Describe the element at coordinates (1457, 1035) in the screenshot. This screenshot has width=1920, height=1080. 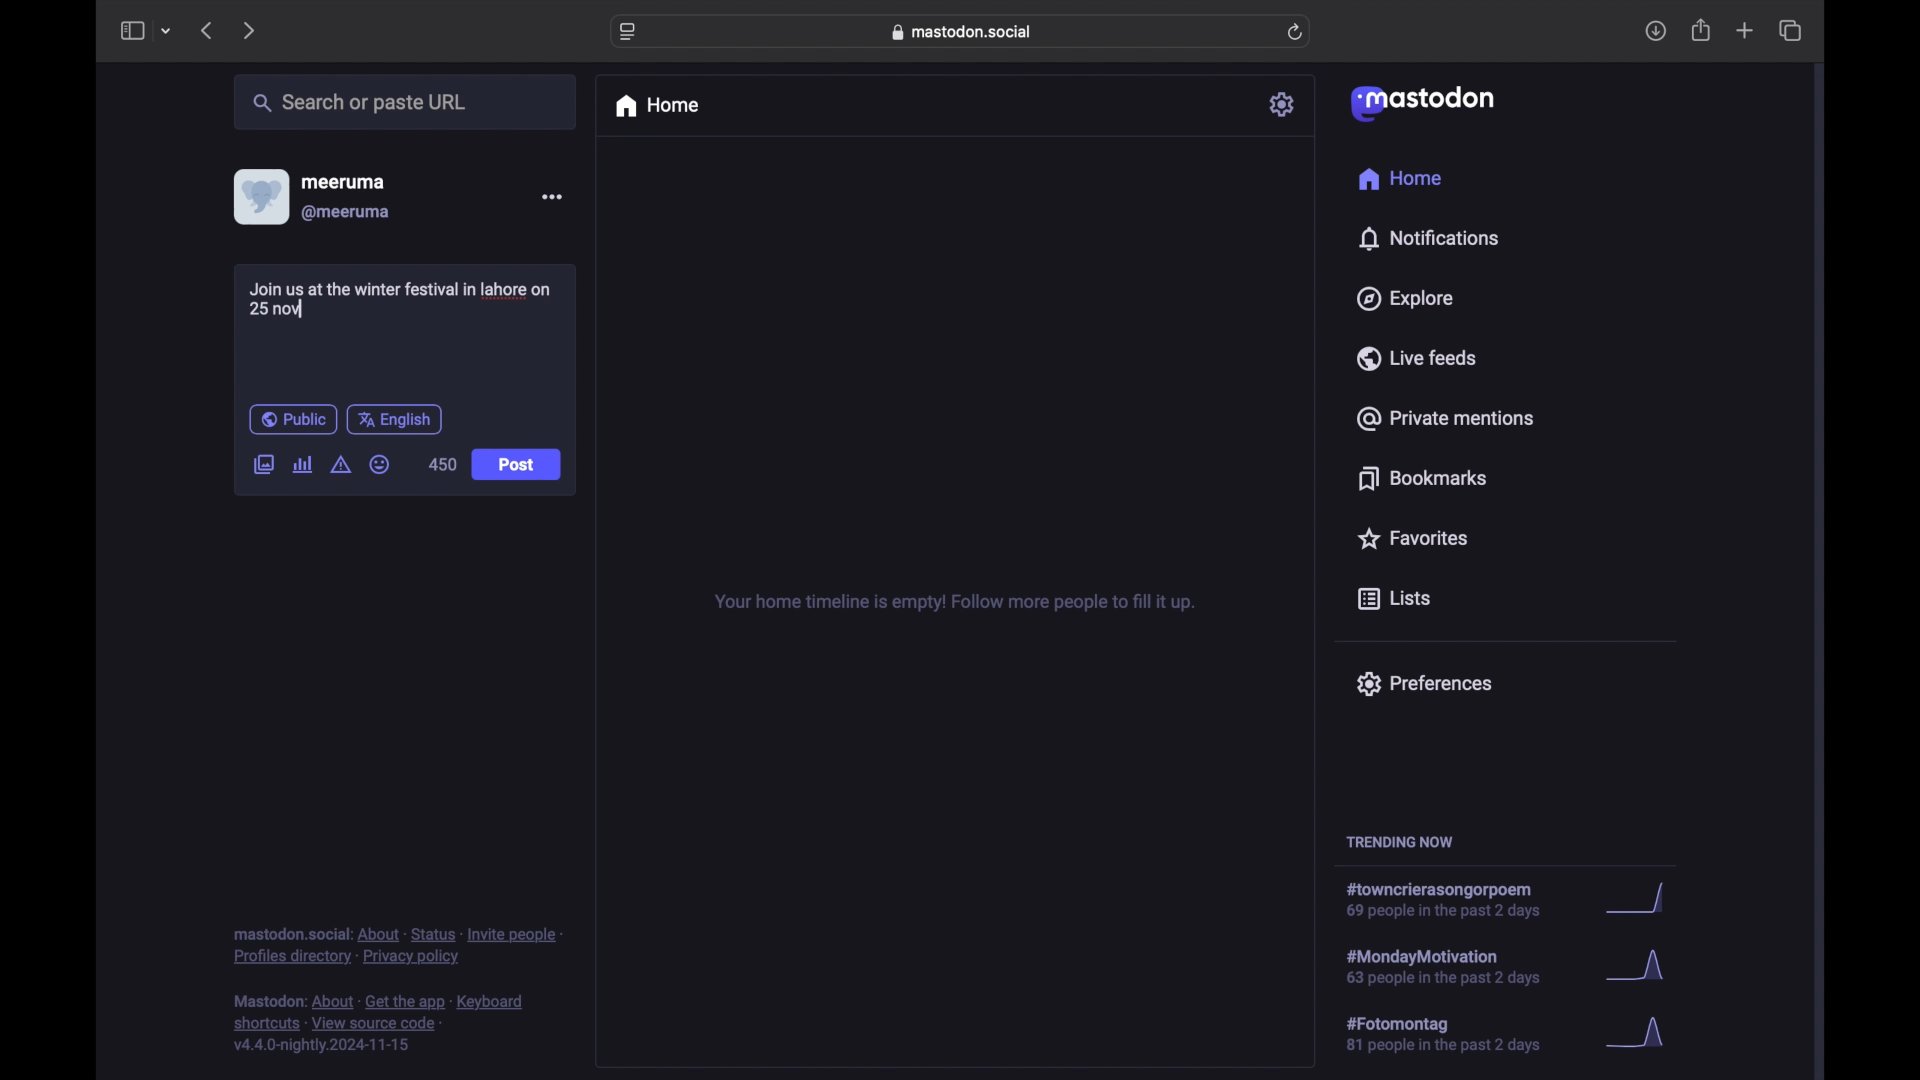
I see `hashtag trend` at that location.